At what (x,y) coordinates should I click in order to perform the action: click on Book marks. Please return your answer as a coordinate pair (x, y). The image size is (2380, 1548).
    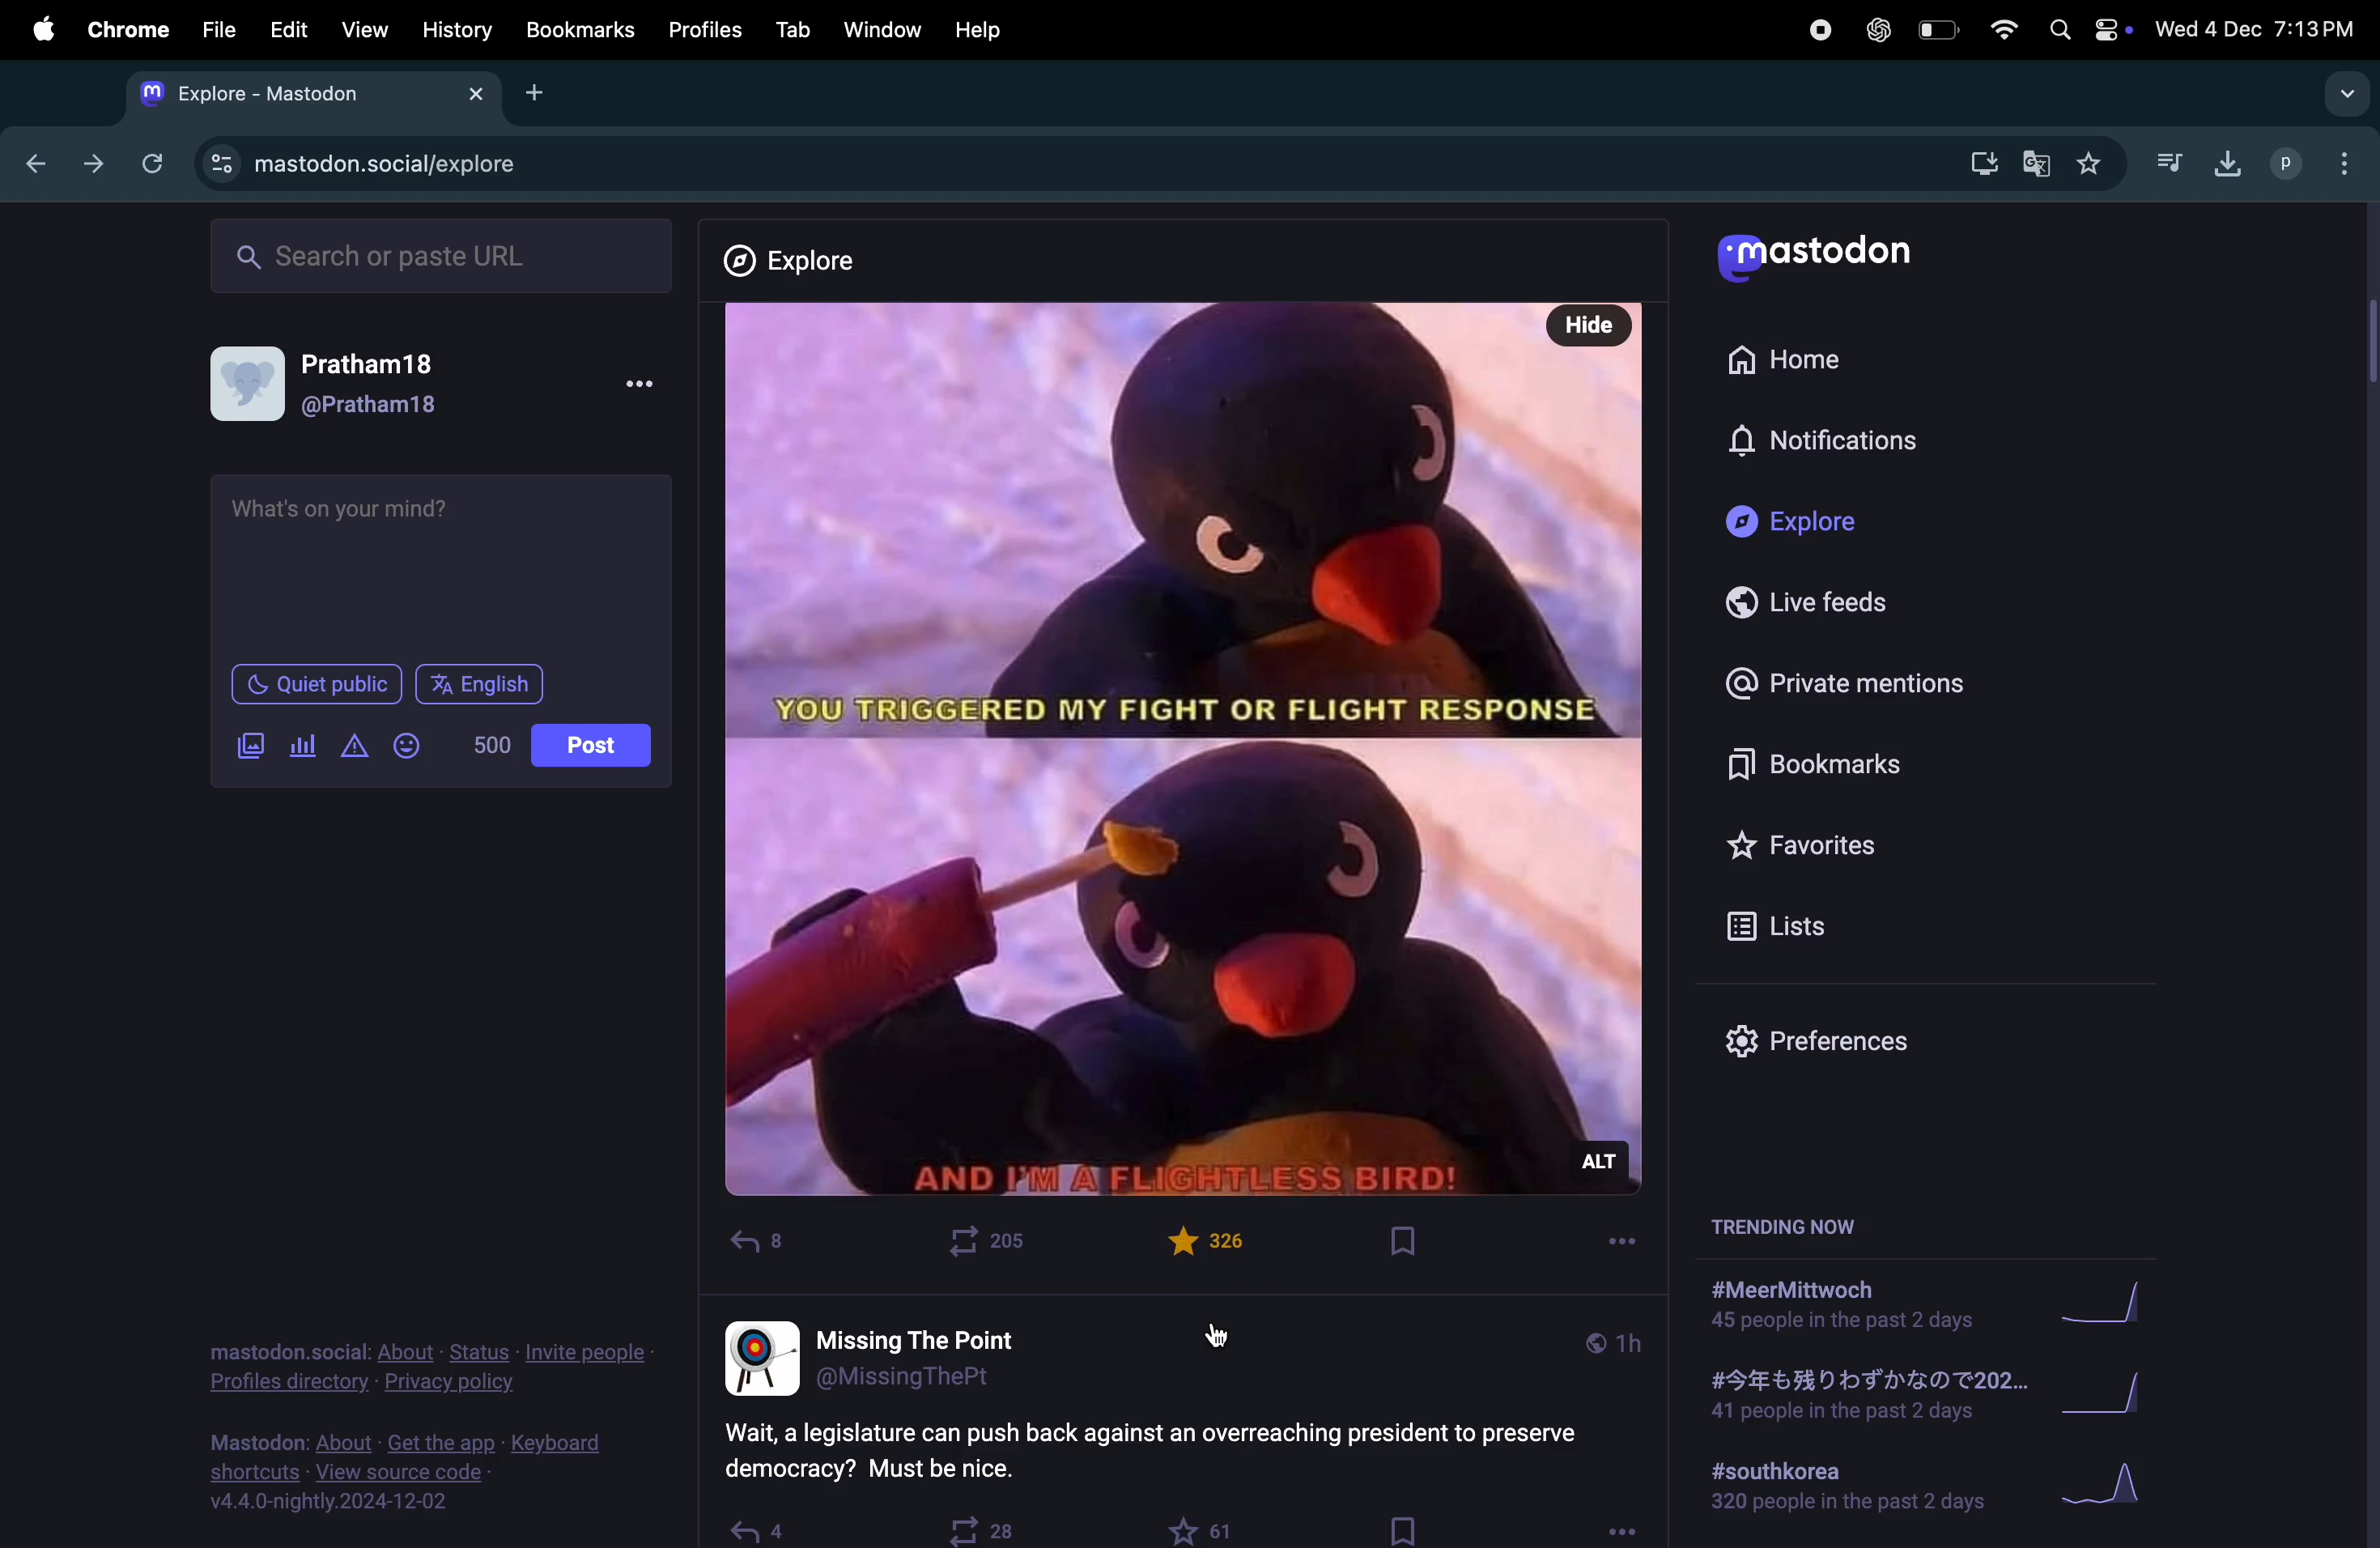
    Looking at the image, I should click on (581, 25).